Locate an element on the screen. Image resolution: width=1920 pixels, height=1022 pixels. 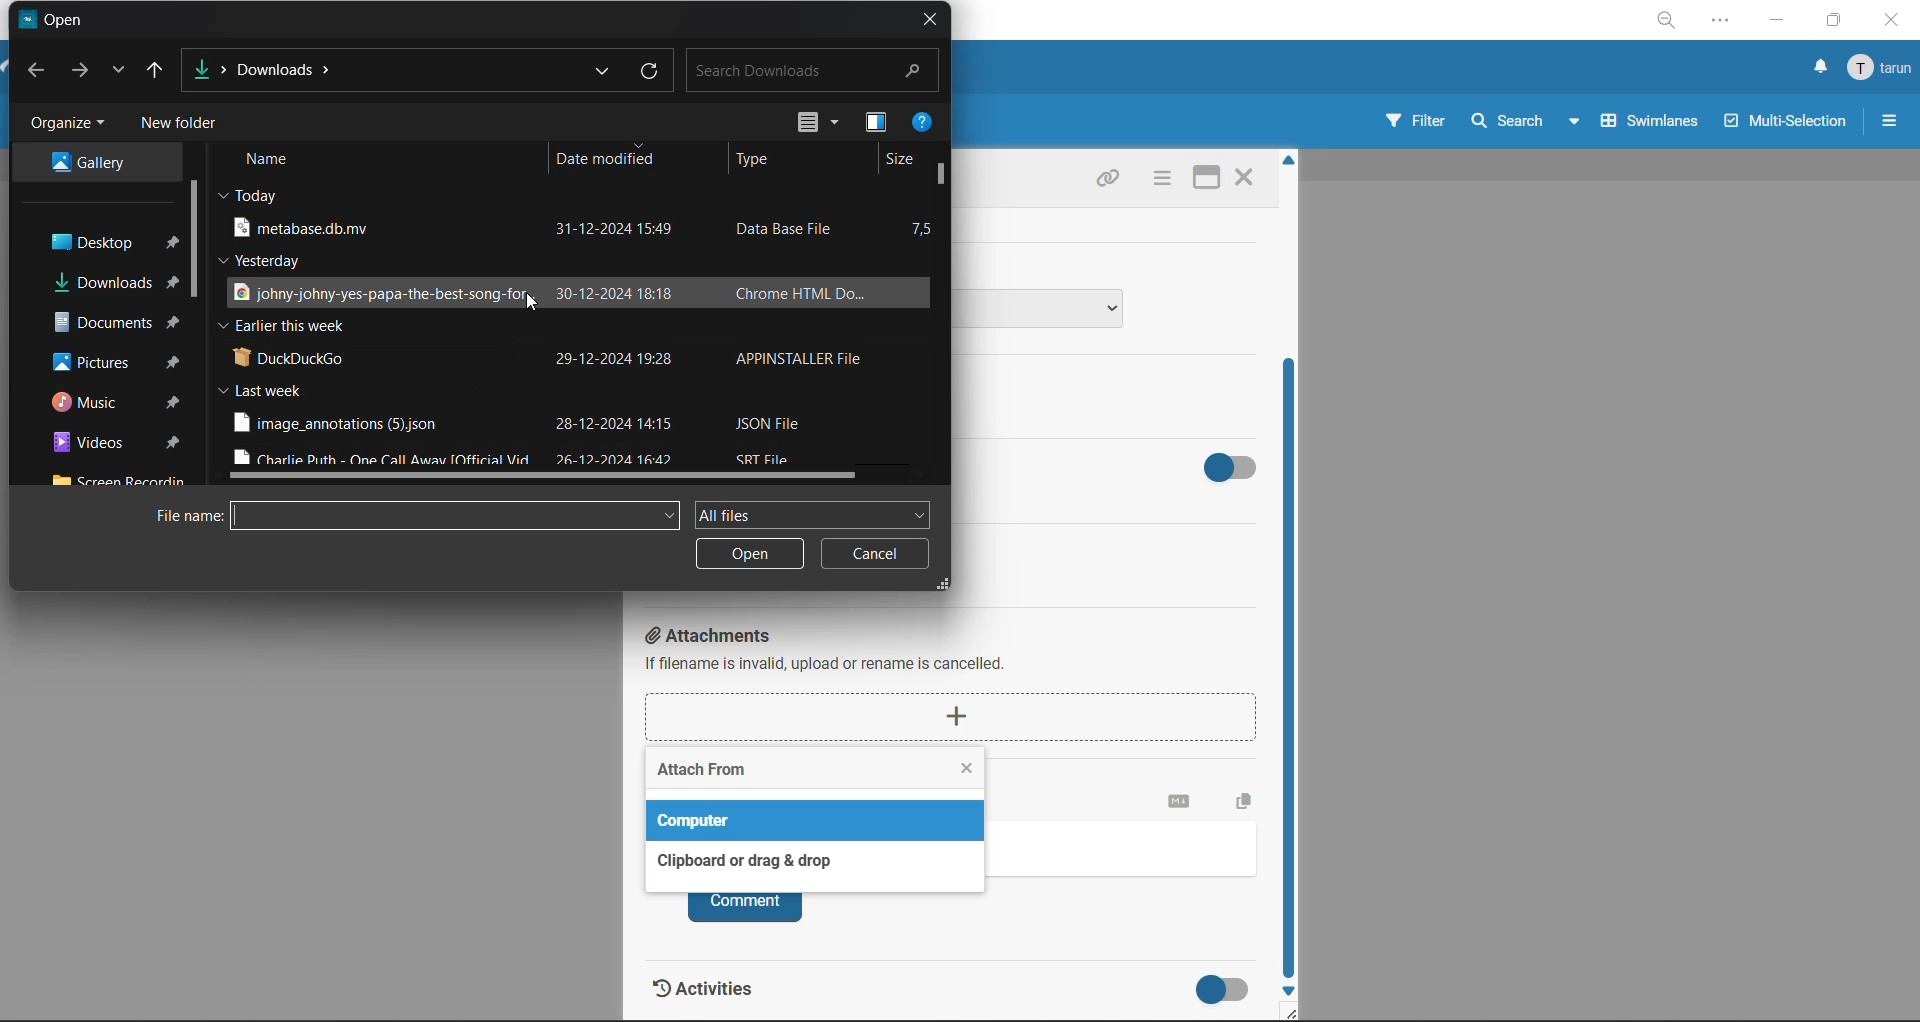
documents is located at coordinates (100, 324).